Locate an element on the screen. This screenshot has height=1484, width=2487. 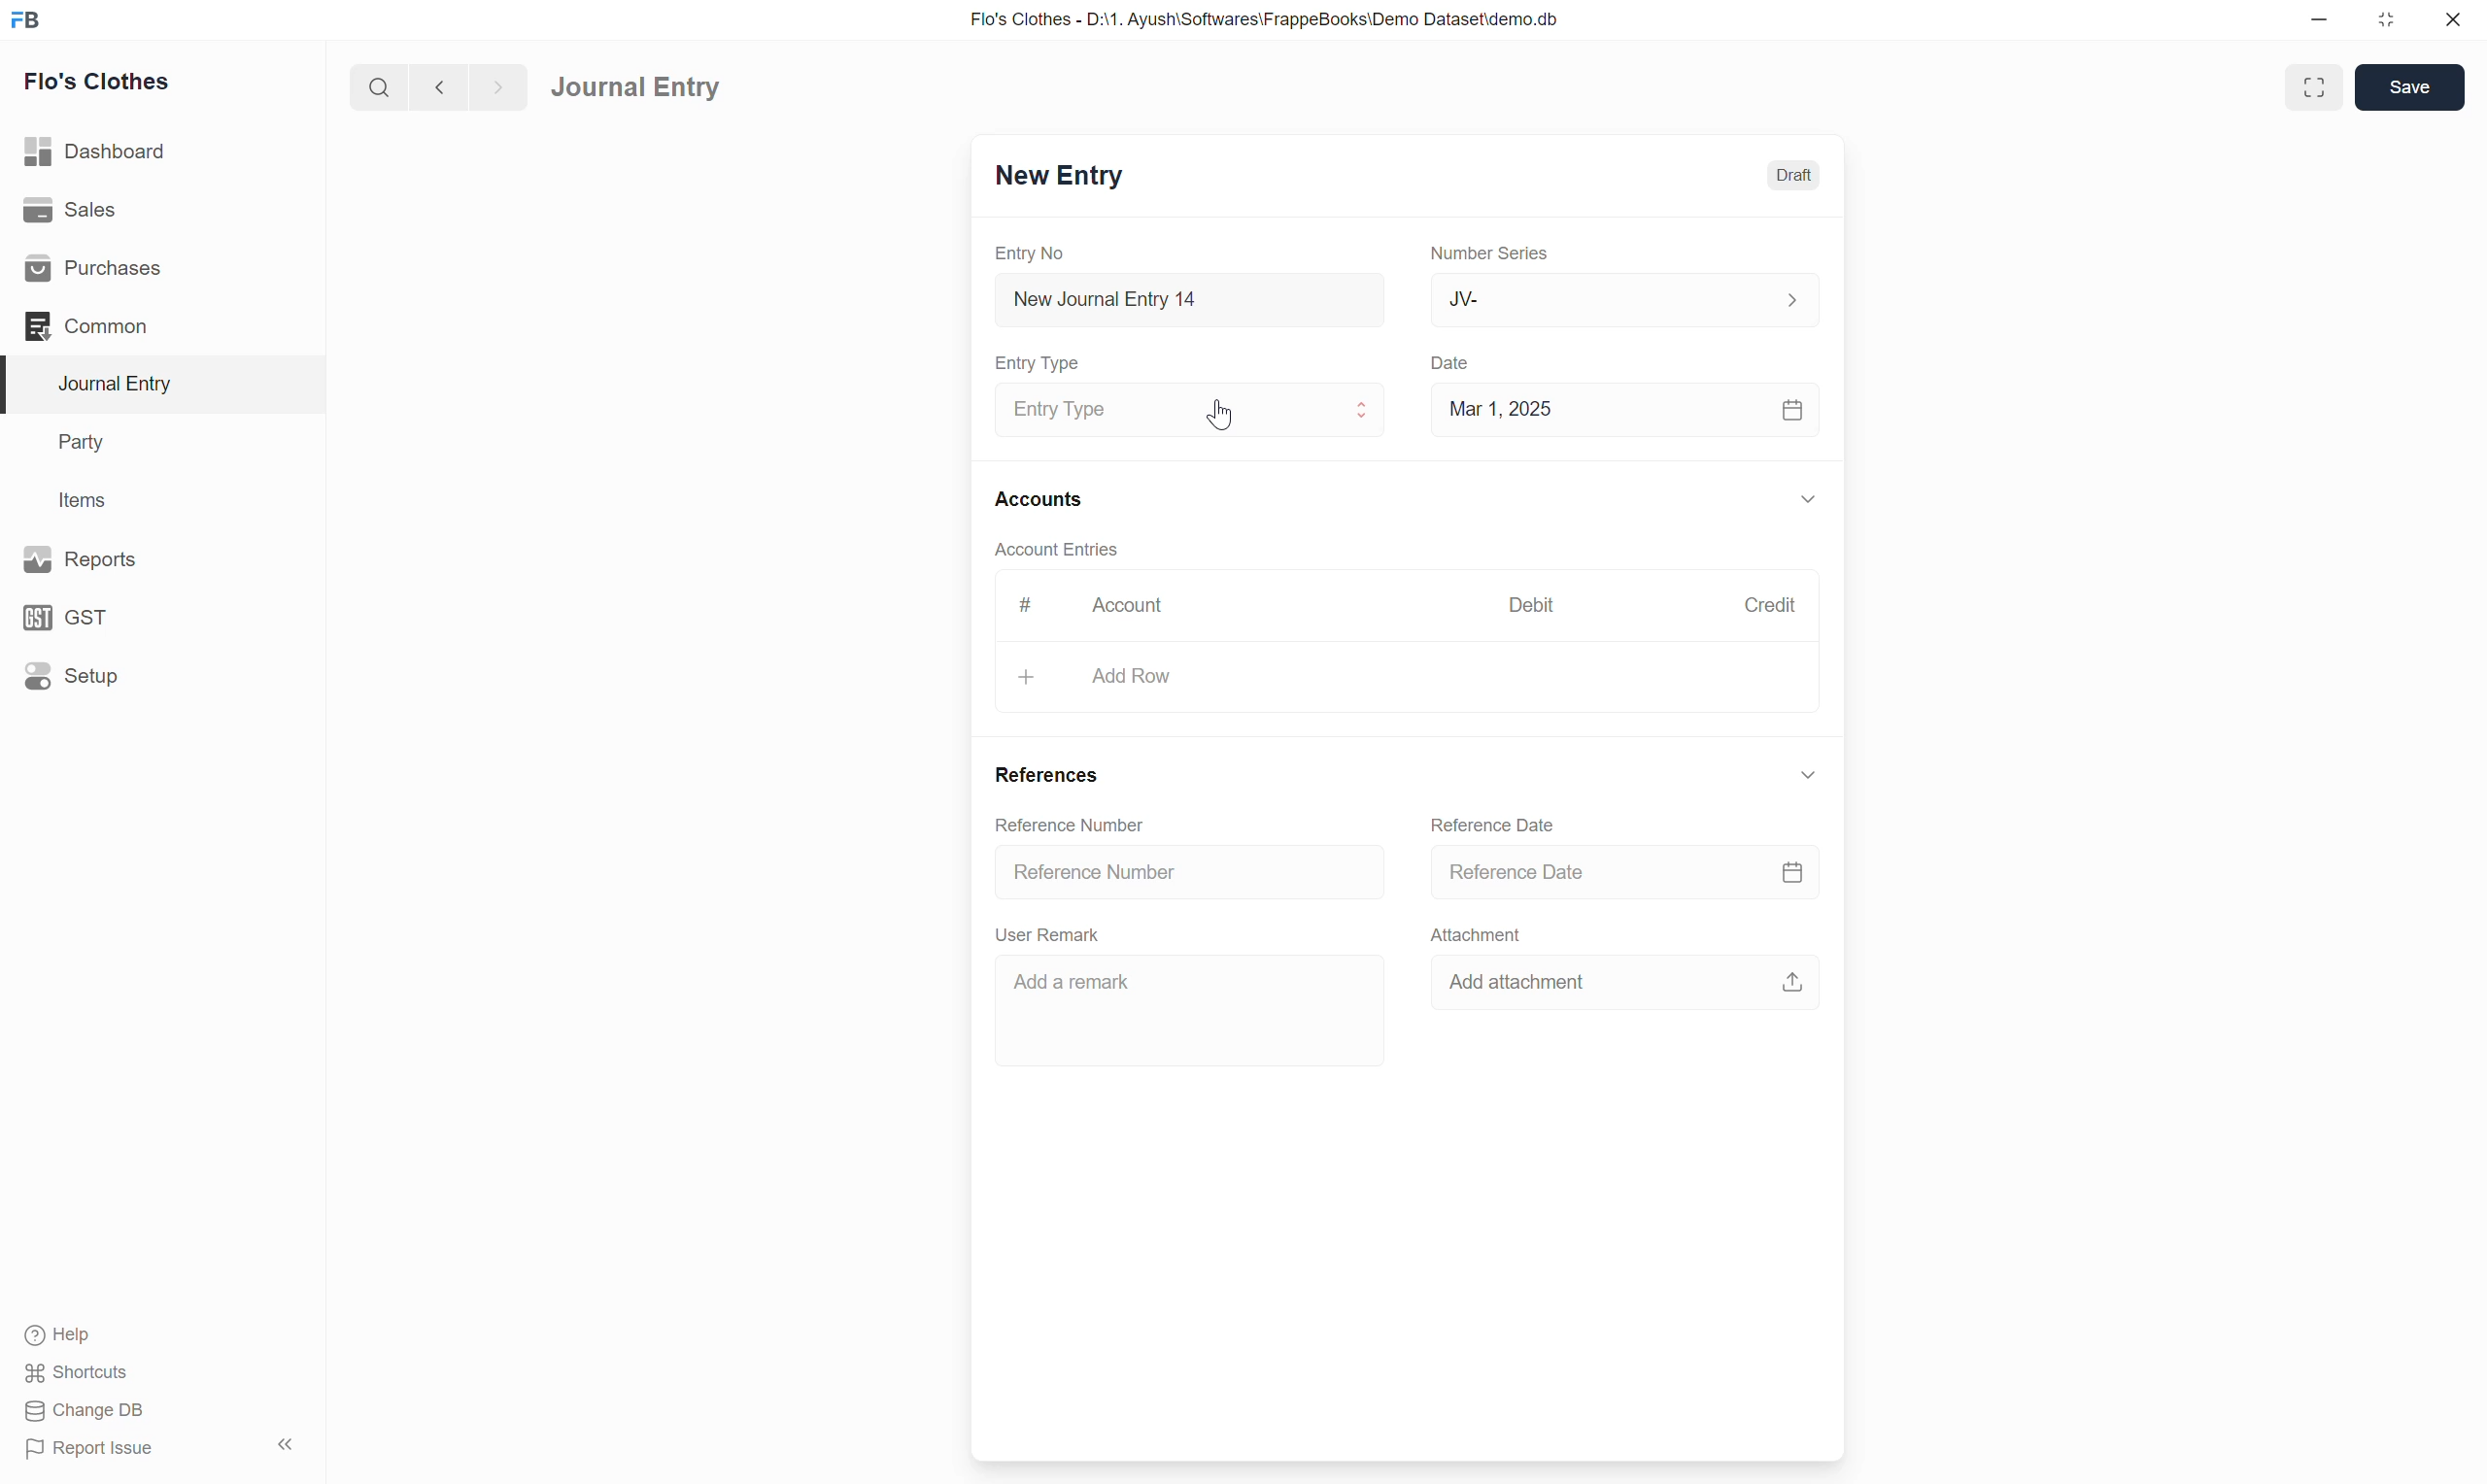
Flo's Clothes - D:\1. Ayush\Softwares\FrappeBooks\Demo Dataset\demo.db is located at coordinates (1270, 18).